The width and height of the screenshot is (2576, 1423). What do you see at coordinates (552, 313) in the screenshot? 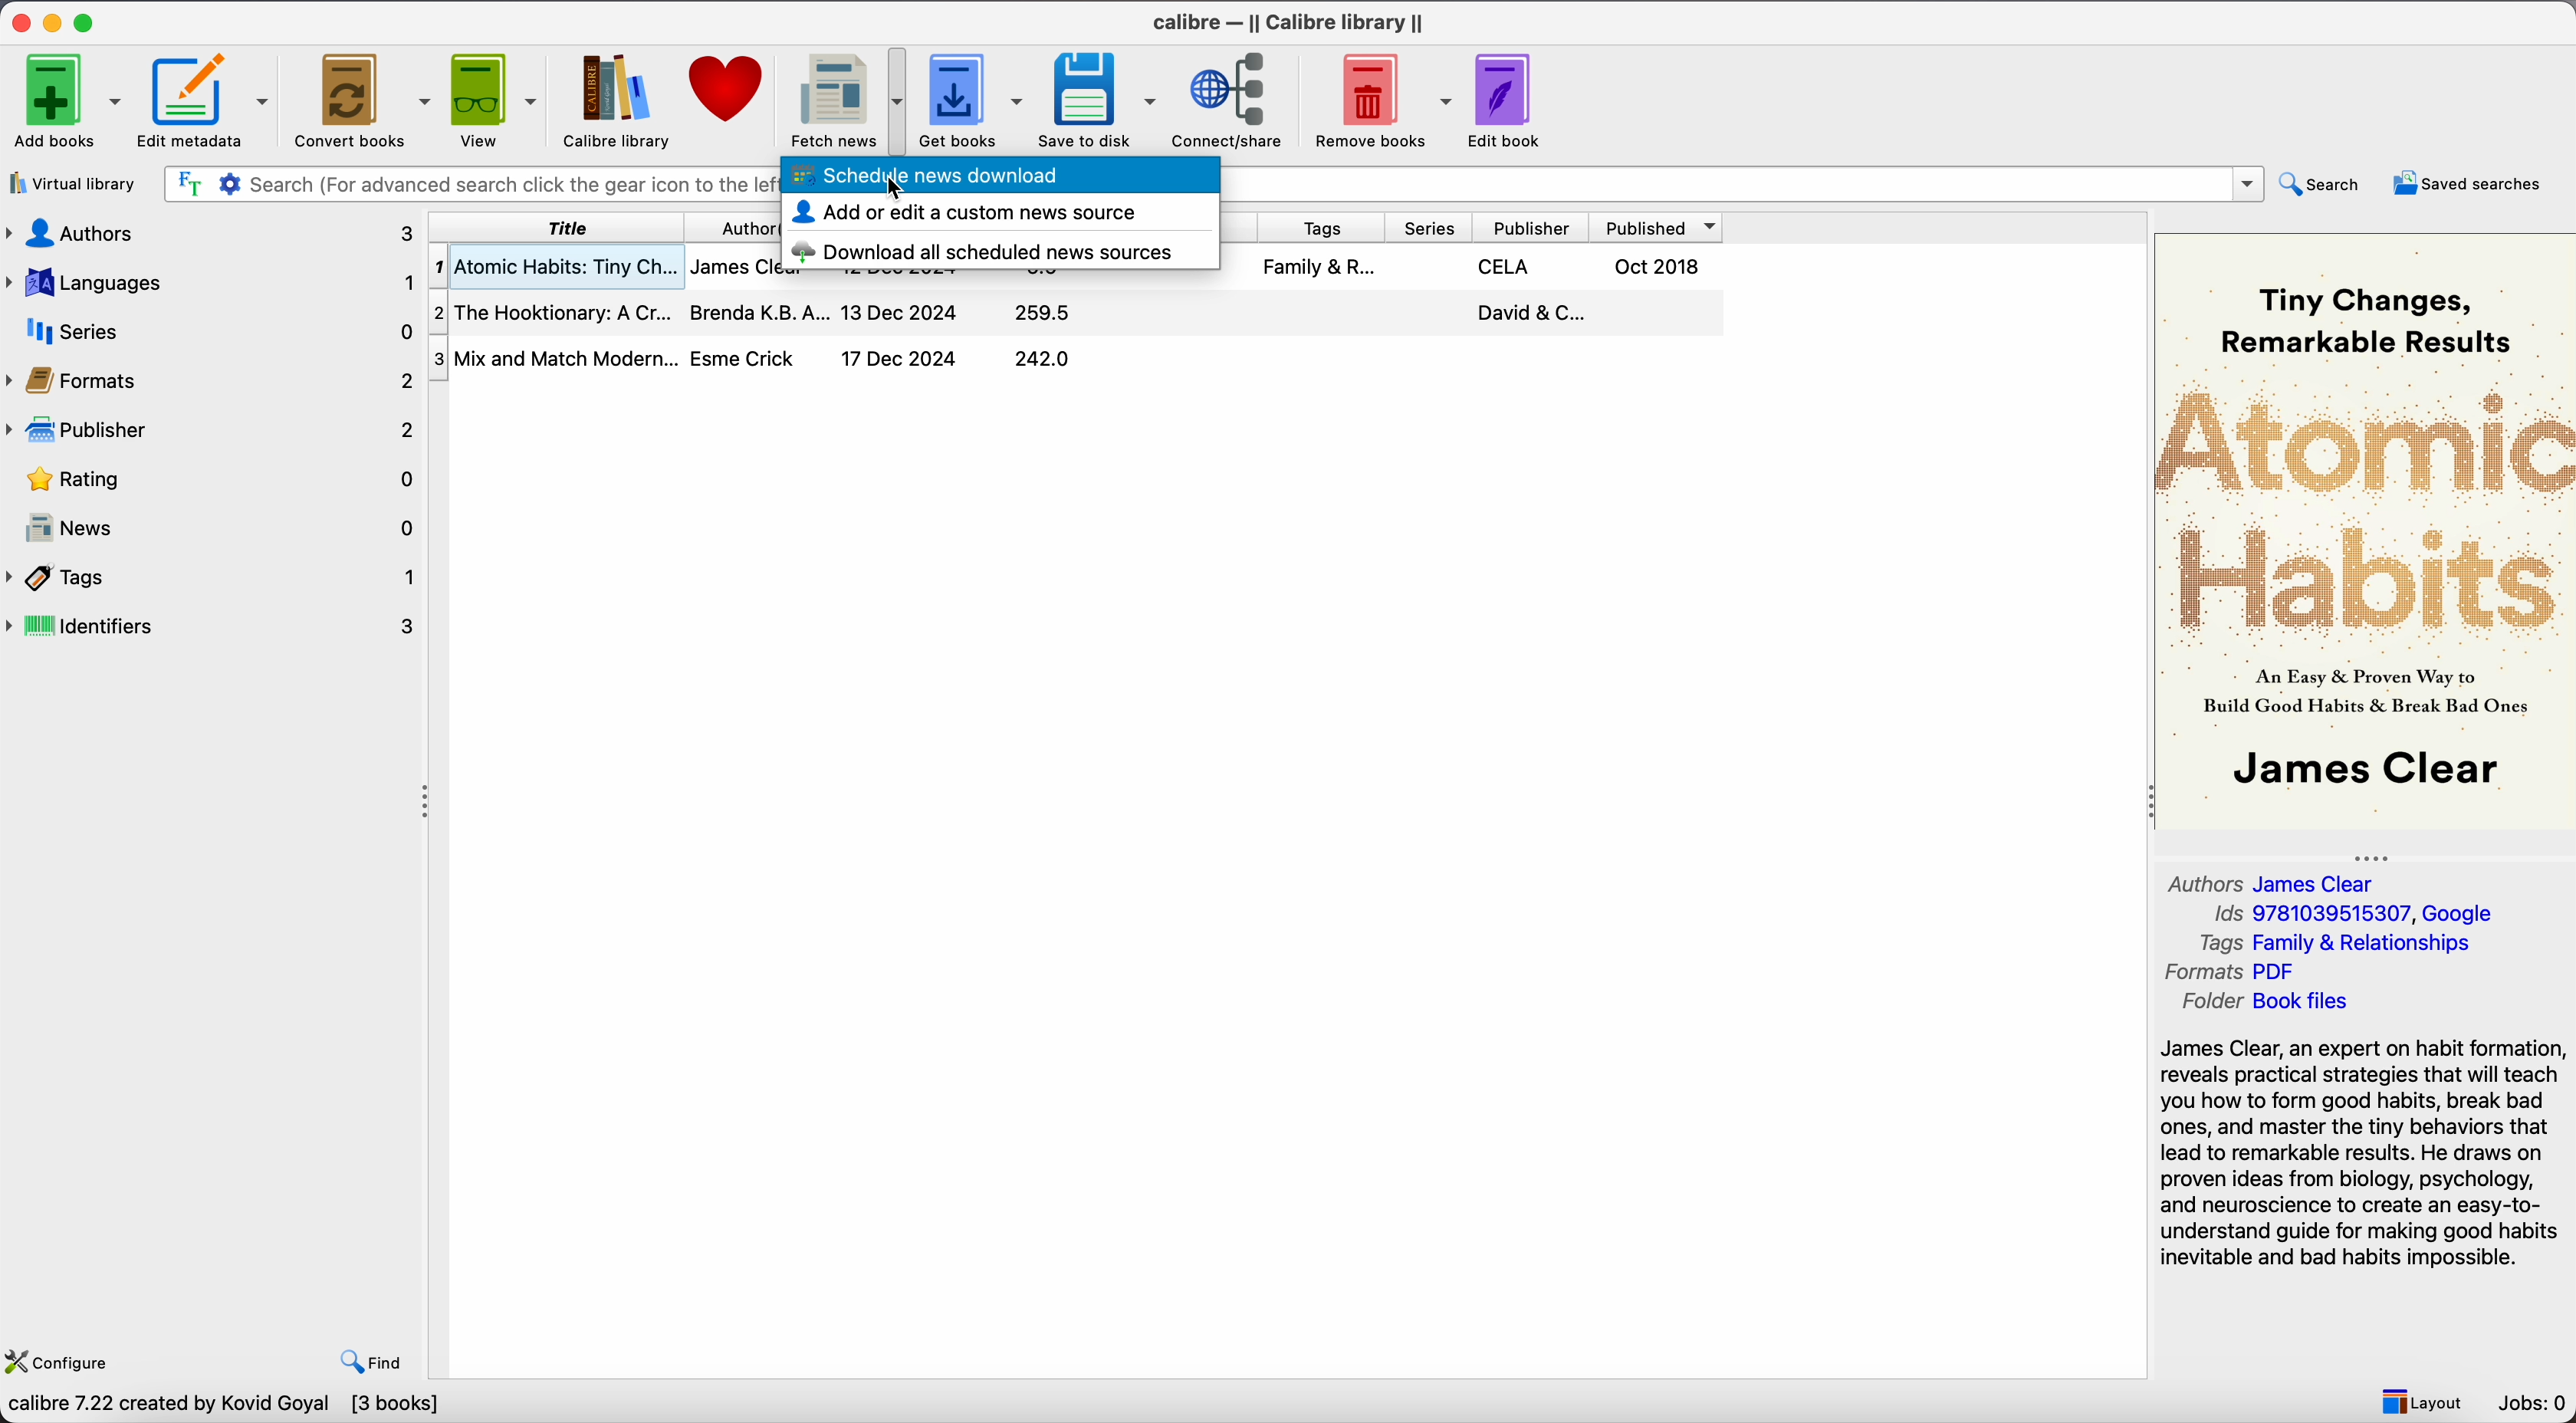
I see `The Hooktionary: A Cr...` at bounding box center [552, 313].